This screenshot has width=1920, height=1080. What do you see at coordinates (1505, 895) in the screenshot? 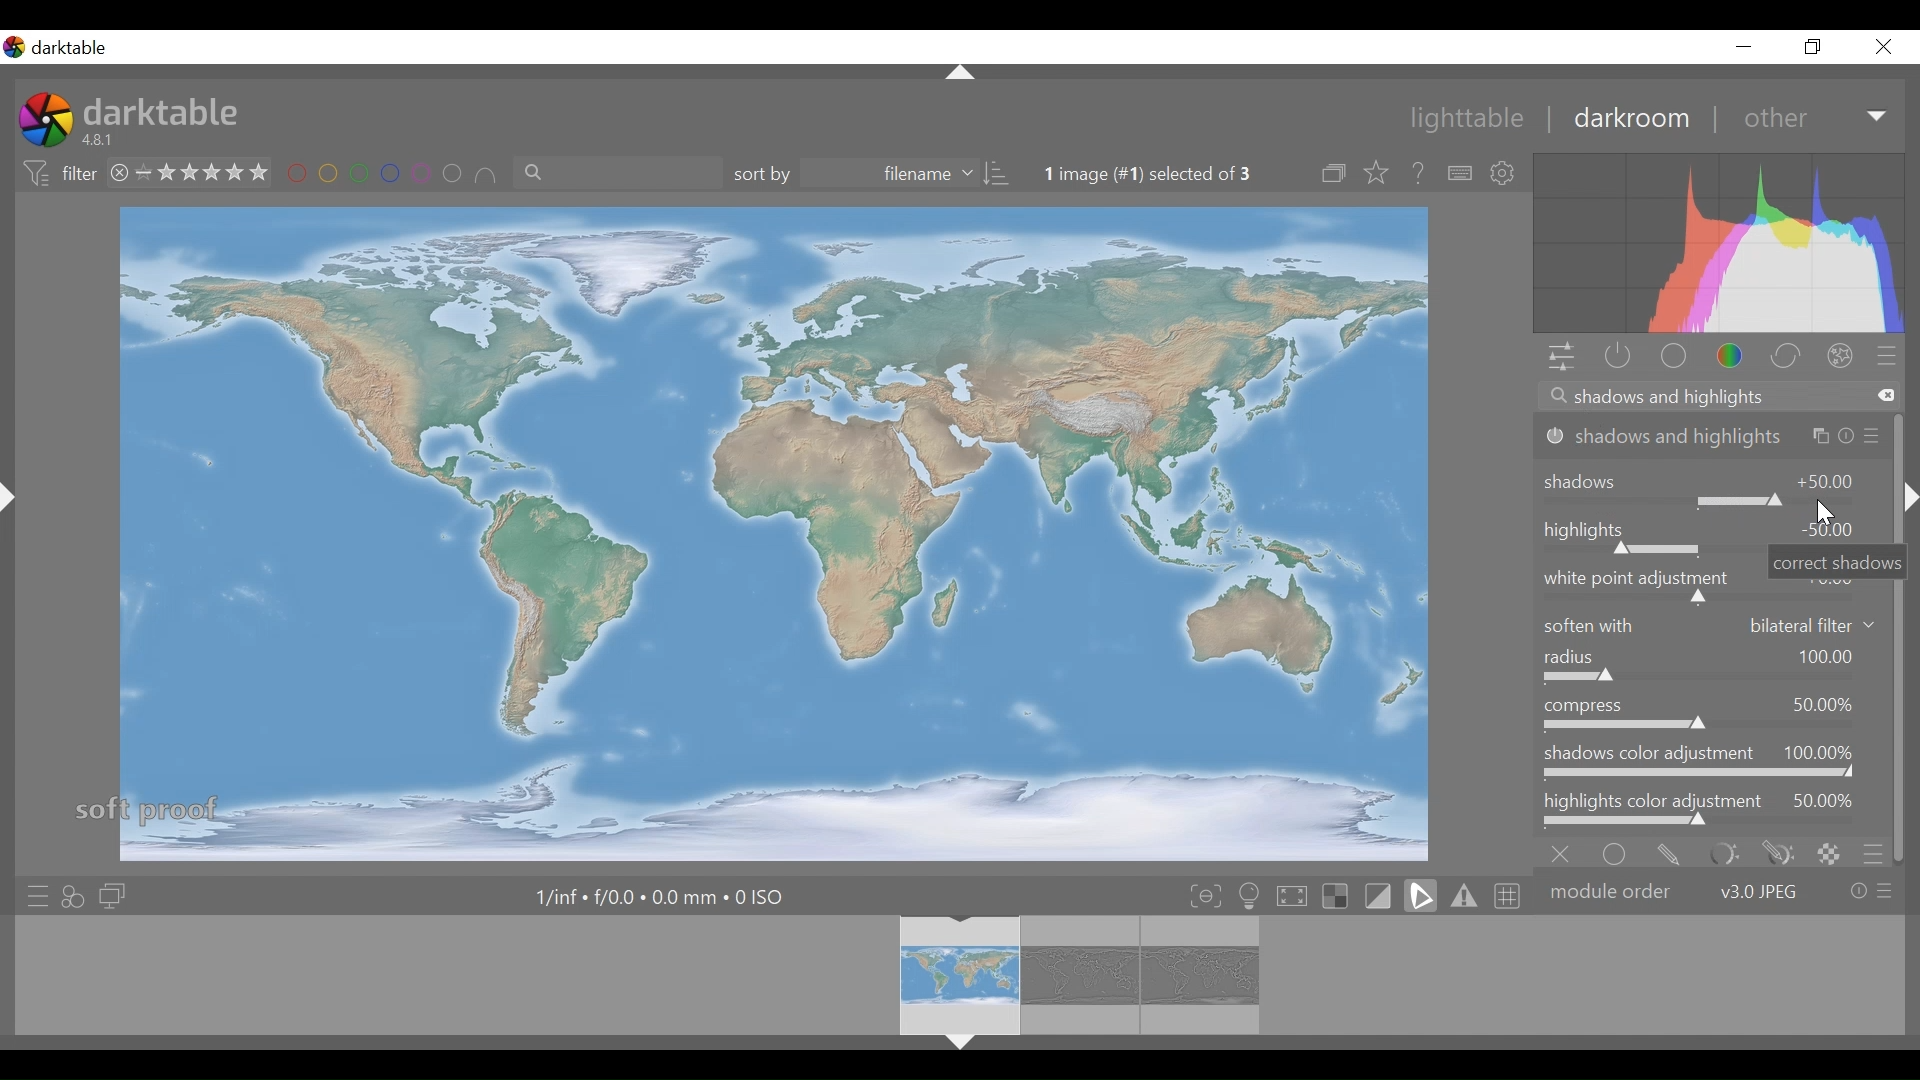
I see `toggle guidelines` at bounding box center [1505, 895].